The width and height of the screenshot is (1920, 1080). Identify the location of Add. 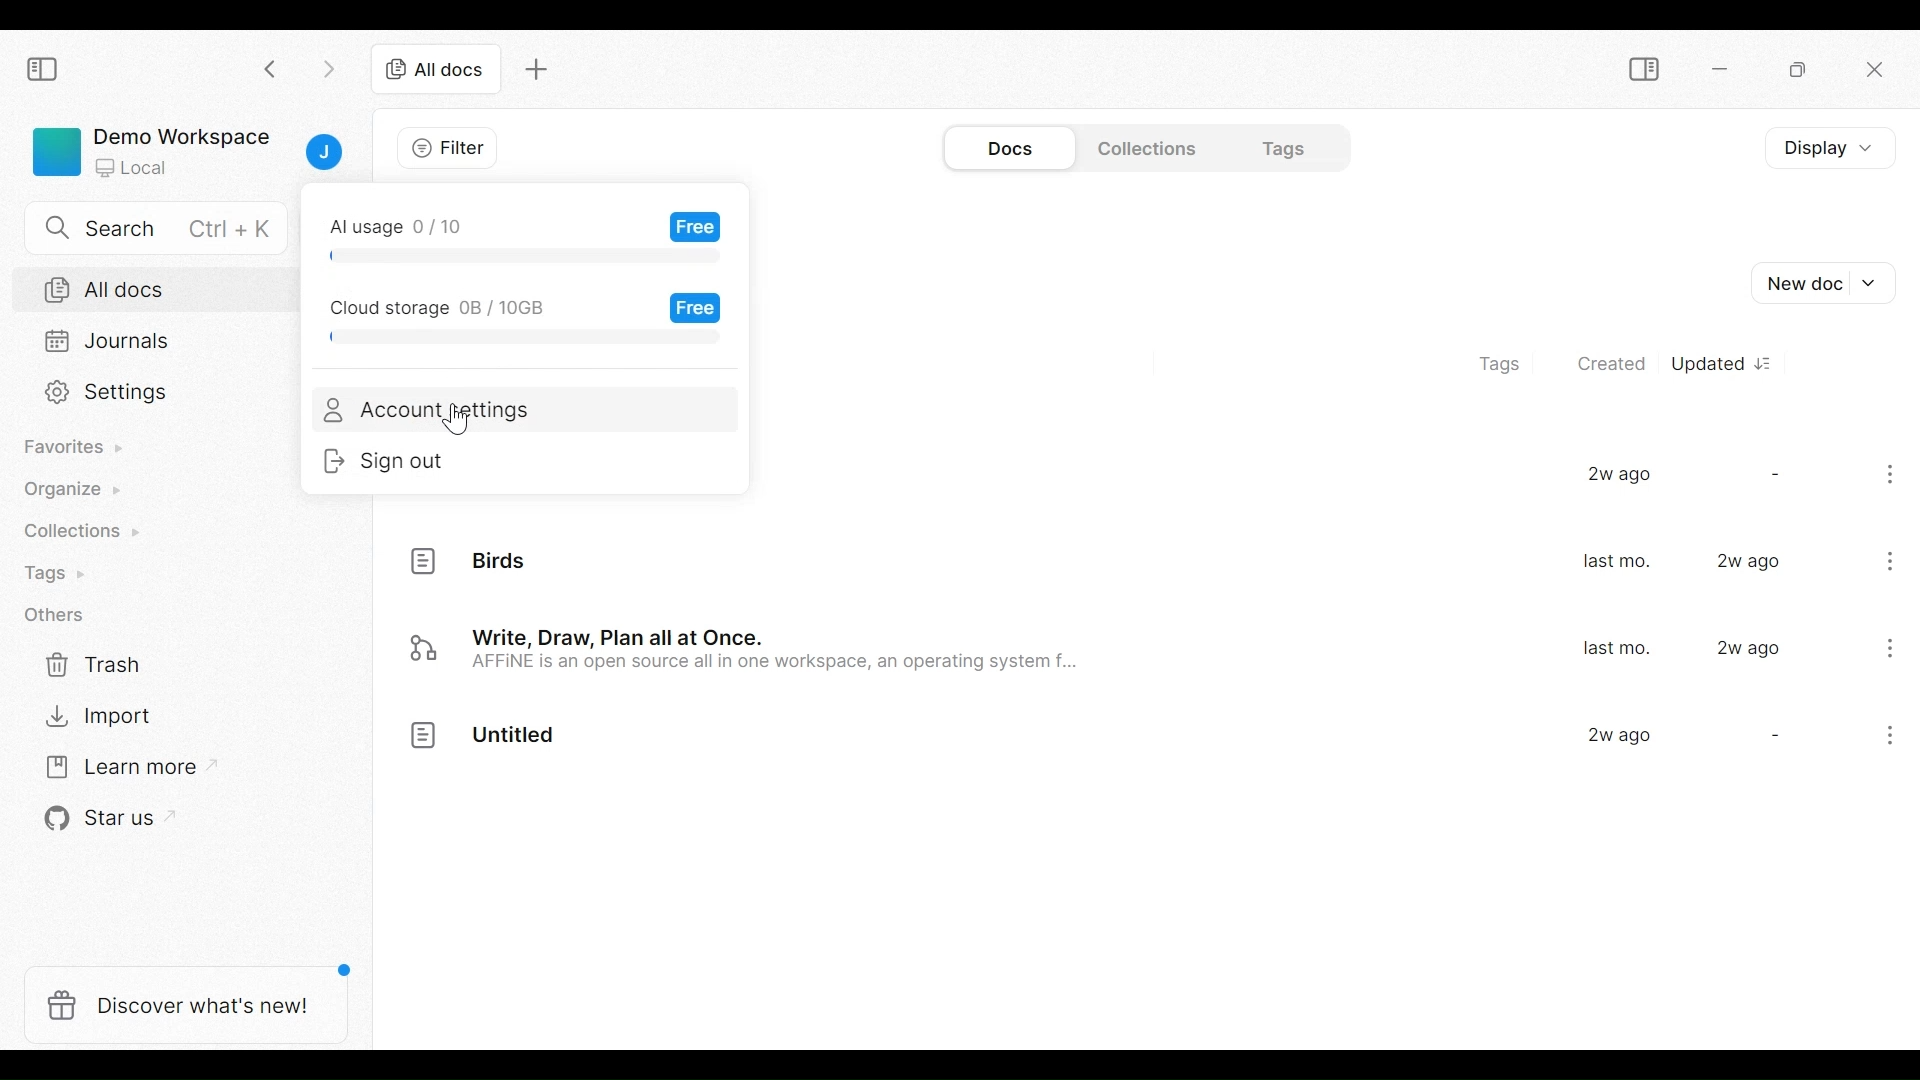
(539, 72).